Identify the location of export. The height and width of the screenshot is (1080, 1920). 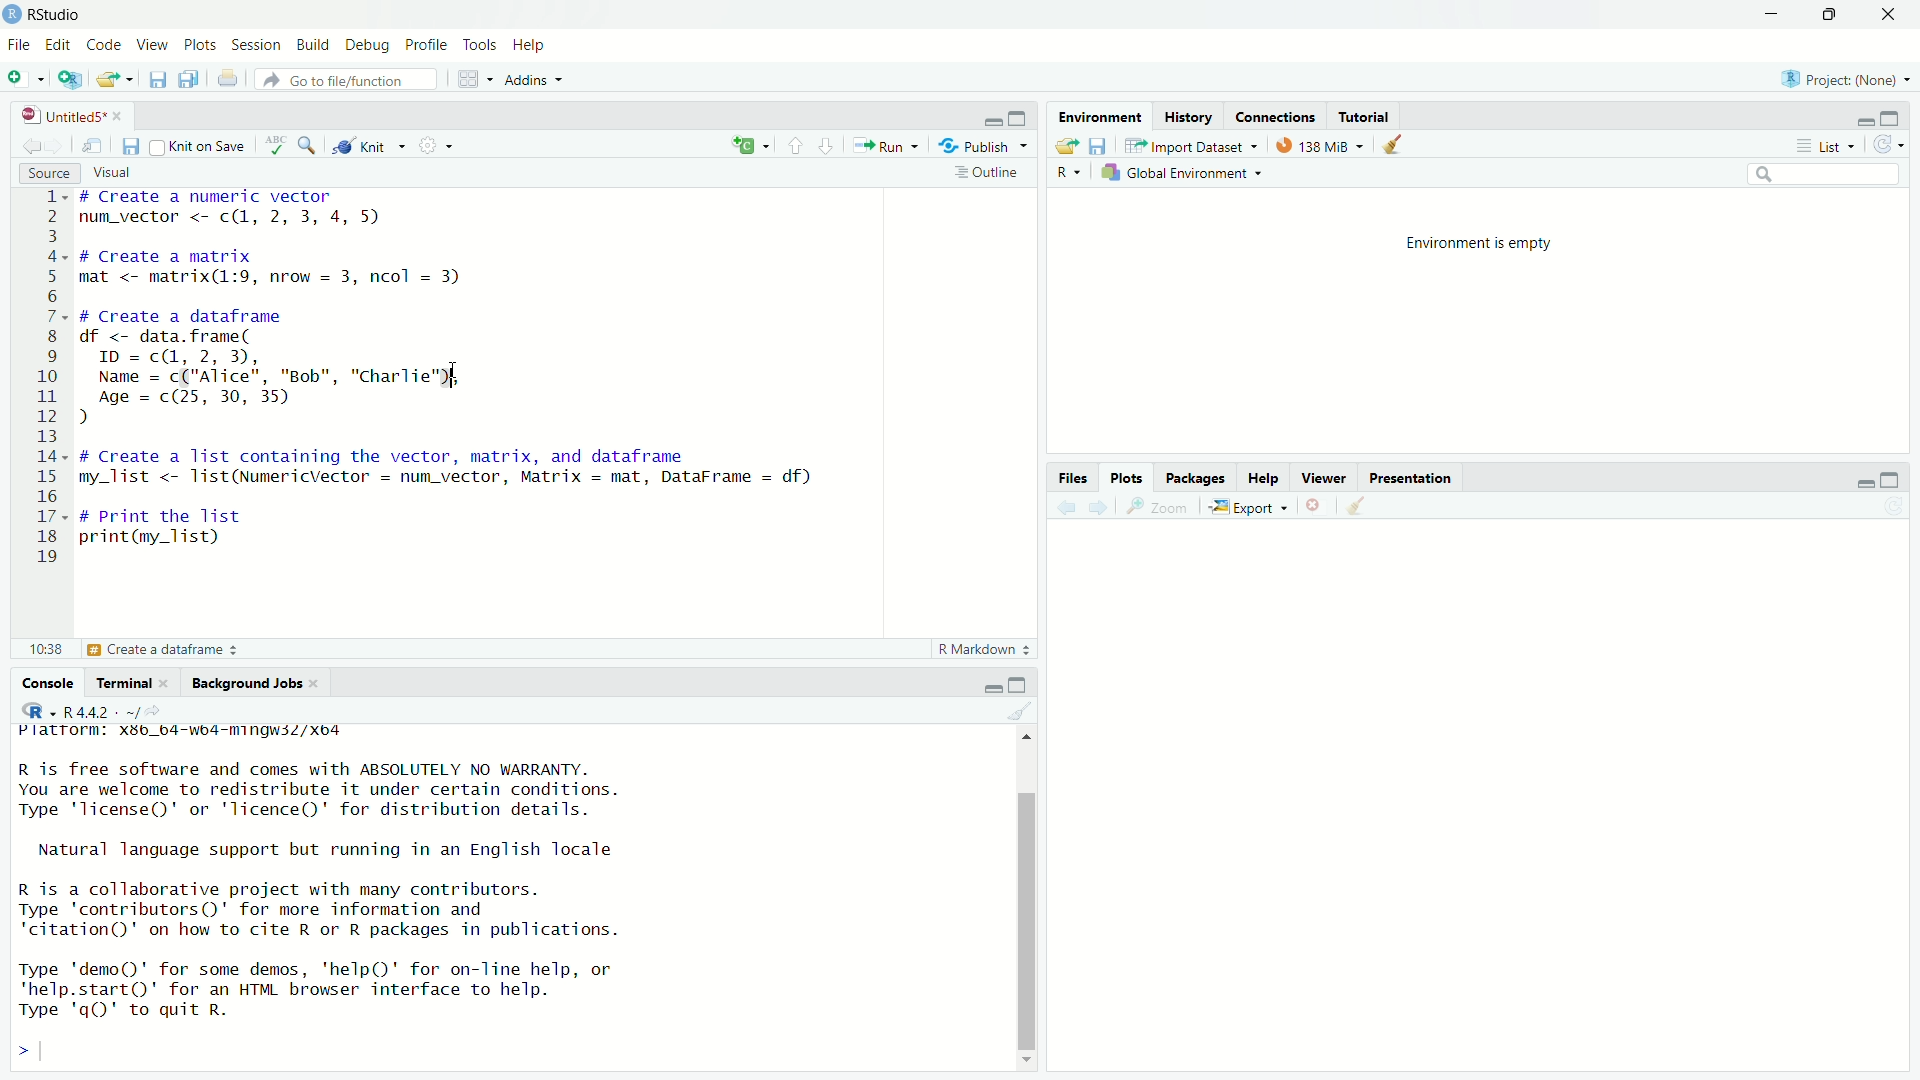
(113, 83).